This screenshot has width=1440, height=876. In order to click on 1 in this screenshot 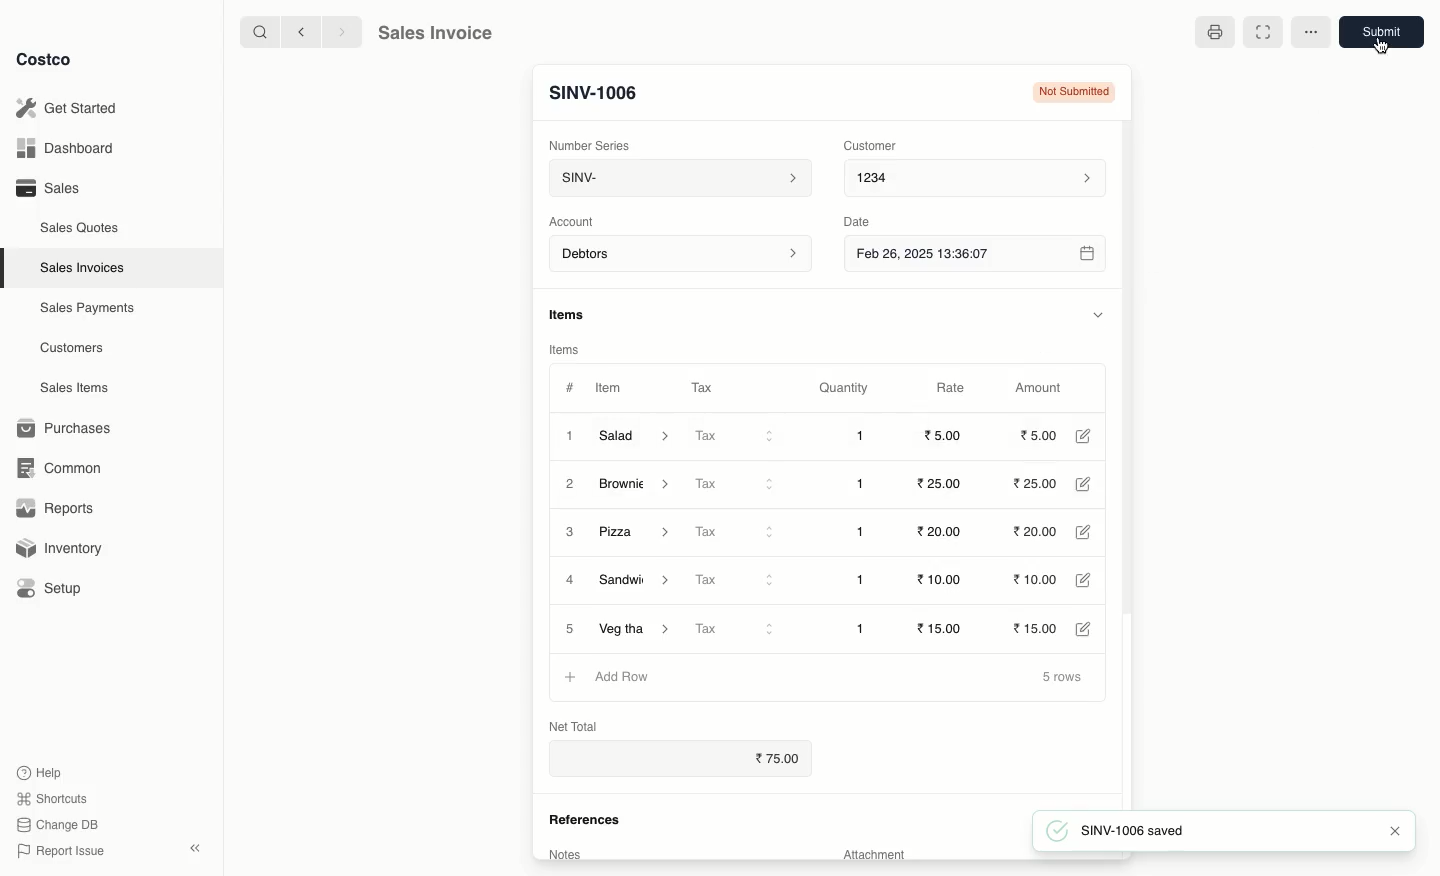, I will do `click(860, 484)`.